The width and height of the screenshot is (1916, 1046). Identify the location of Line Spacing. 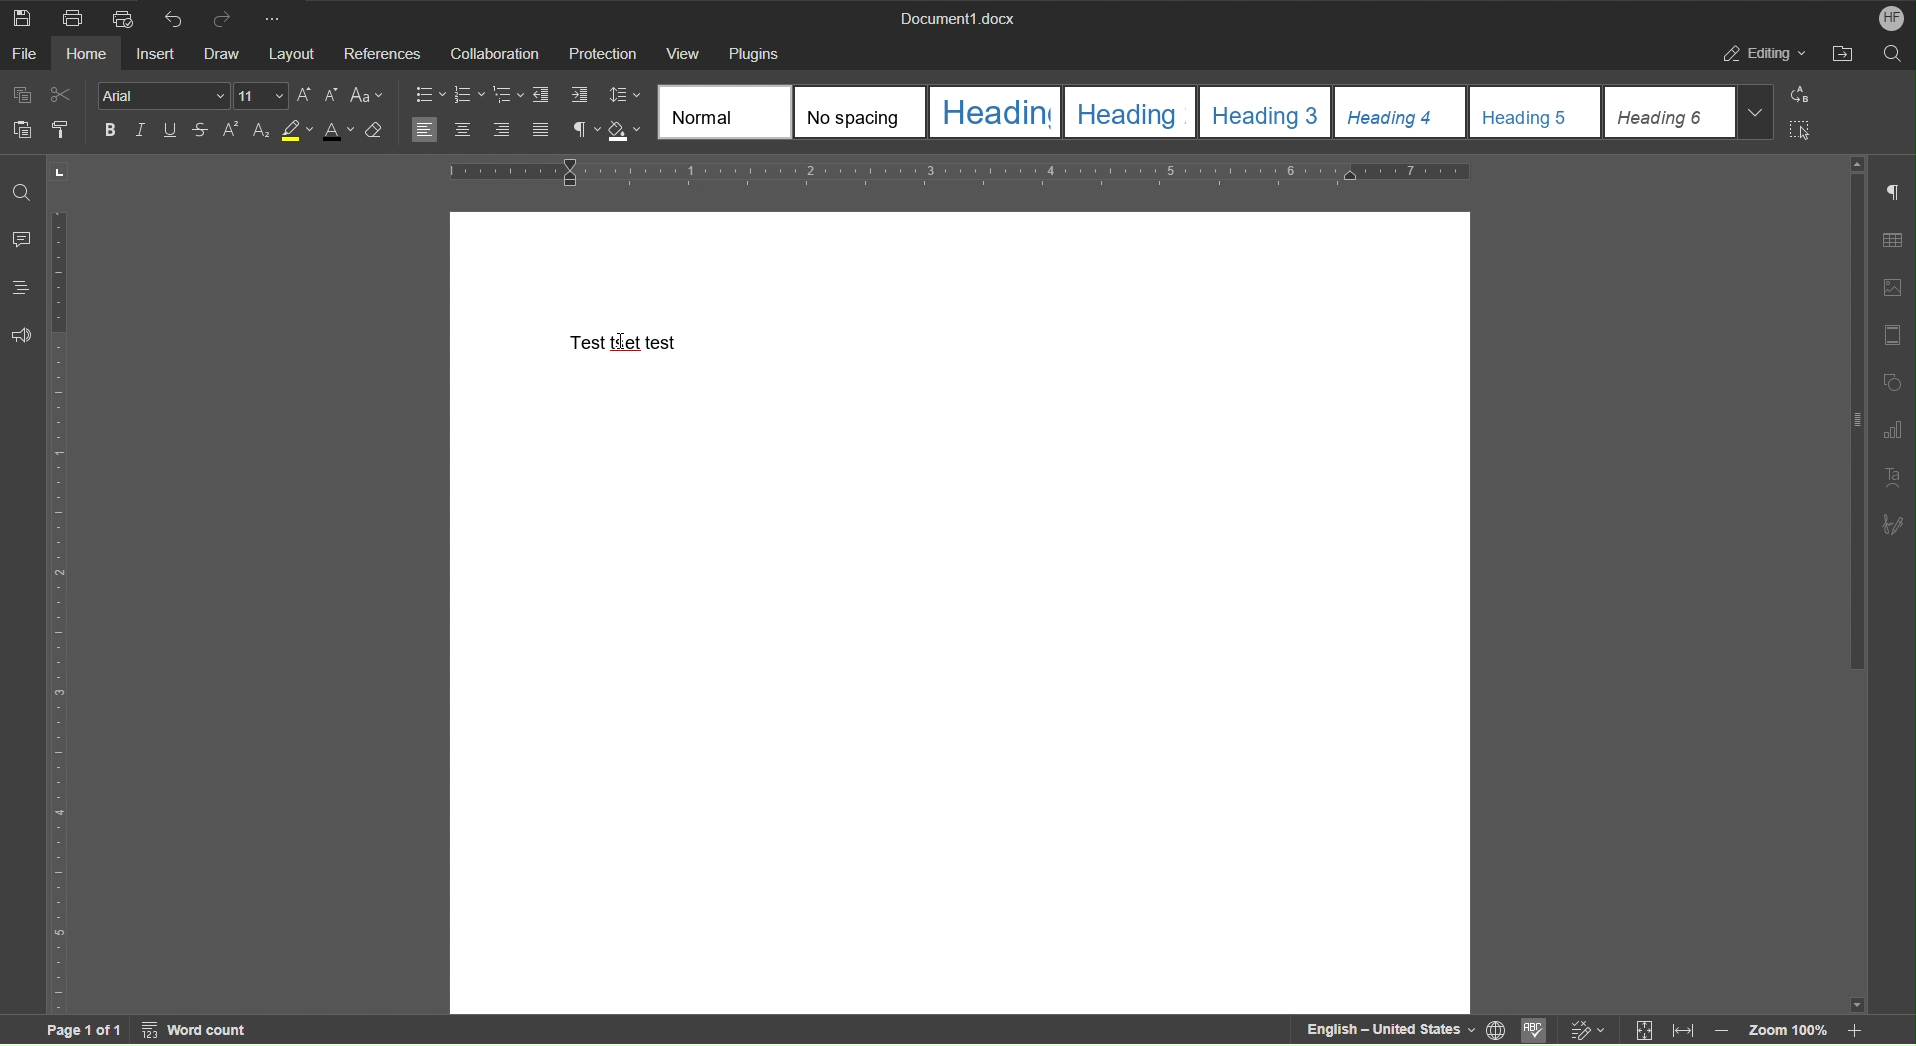
(626, 97).